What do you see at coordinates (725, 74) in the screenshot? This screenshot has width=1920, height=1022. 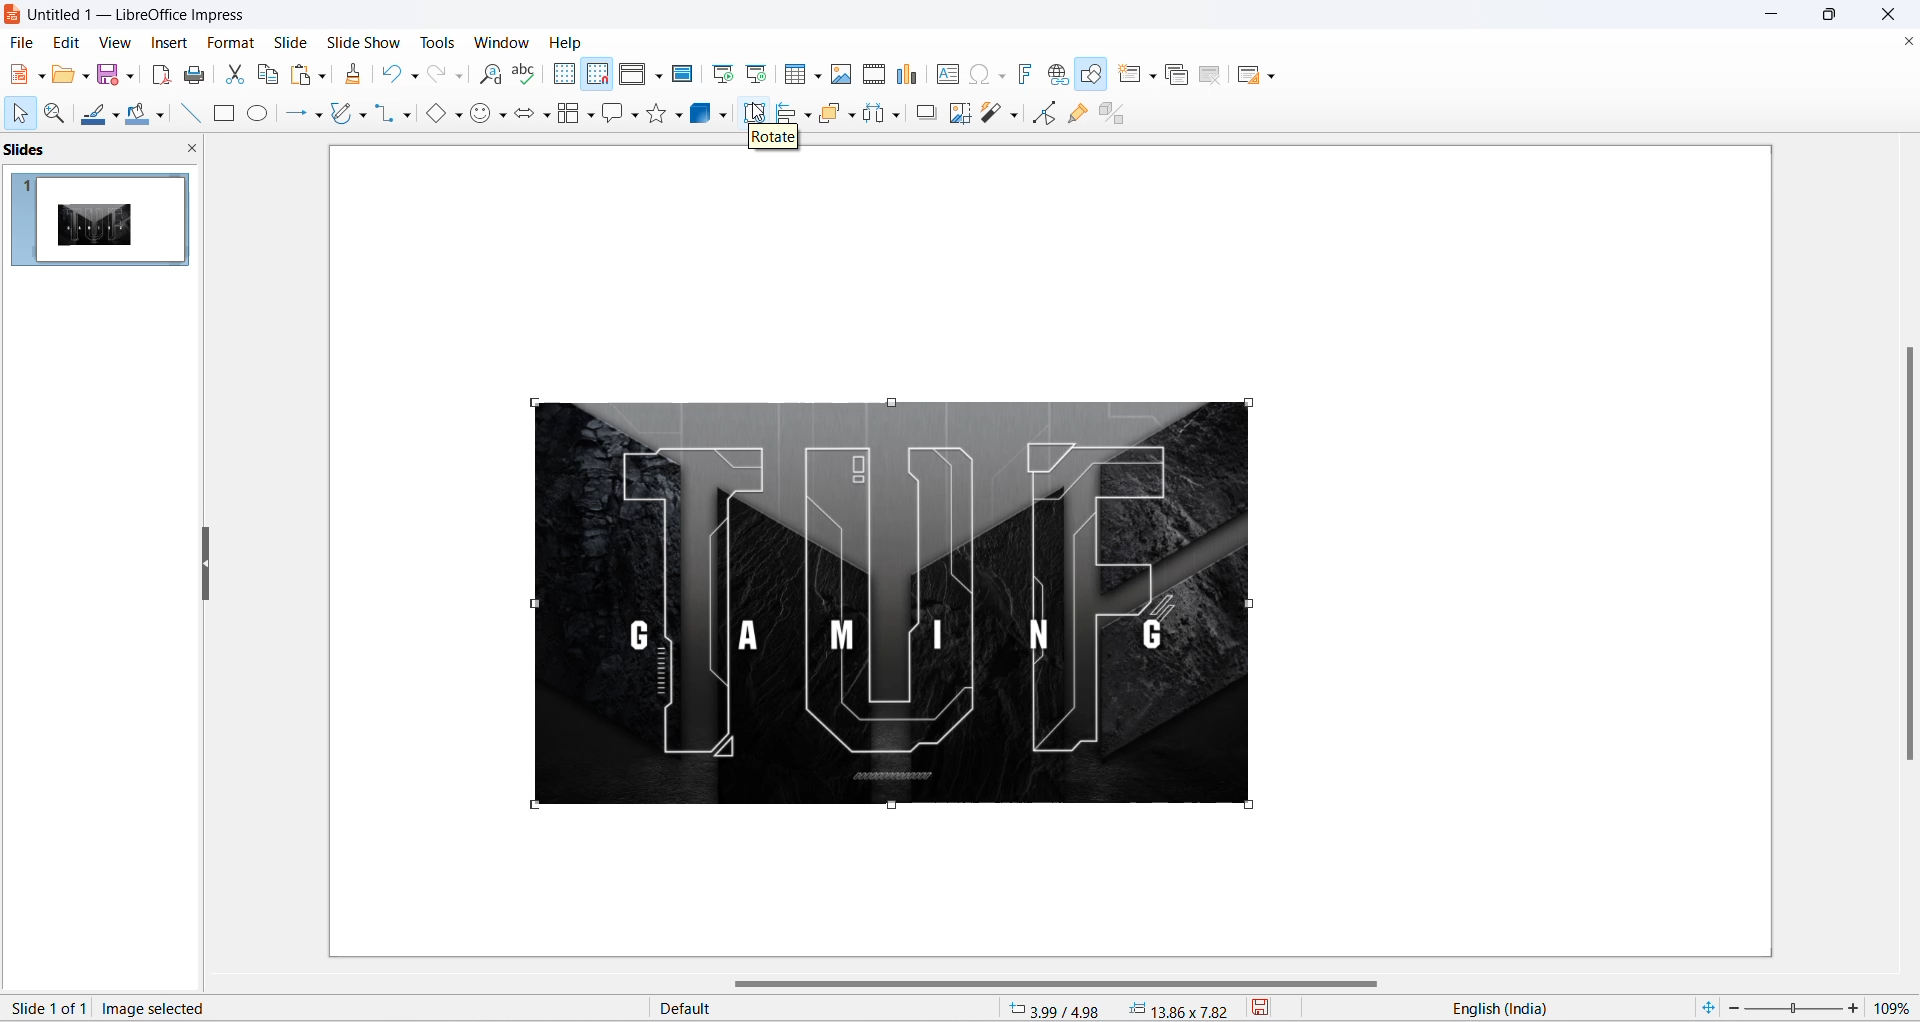 I see `start at first slide` at bounding box center [725, 74].